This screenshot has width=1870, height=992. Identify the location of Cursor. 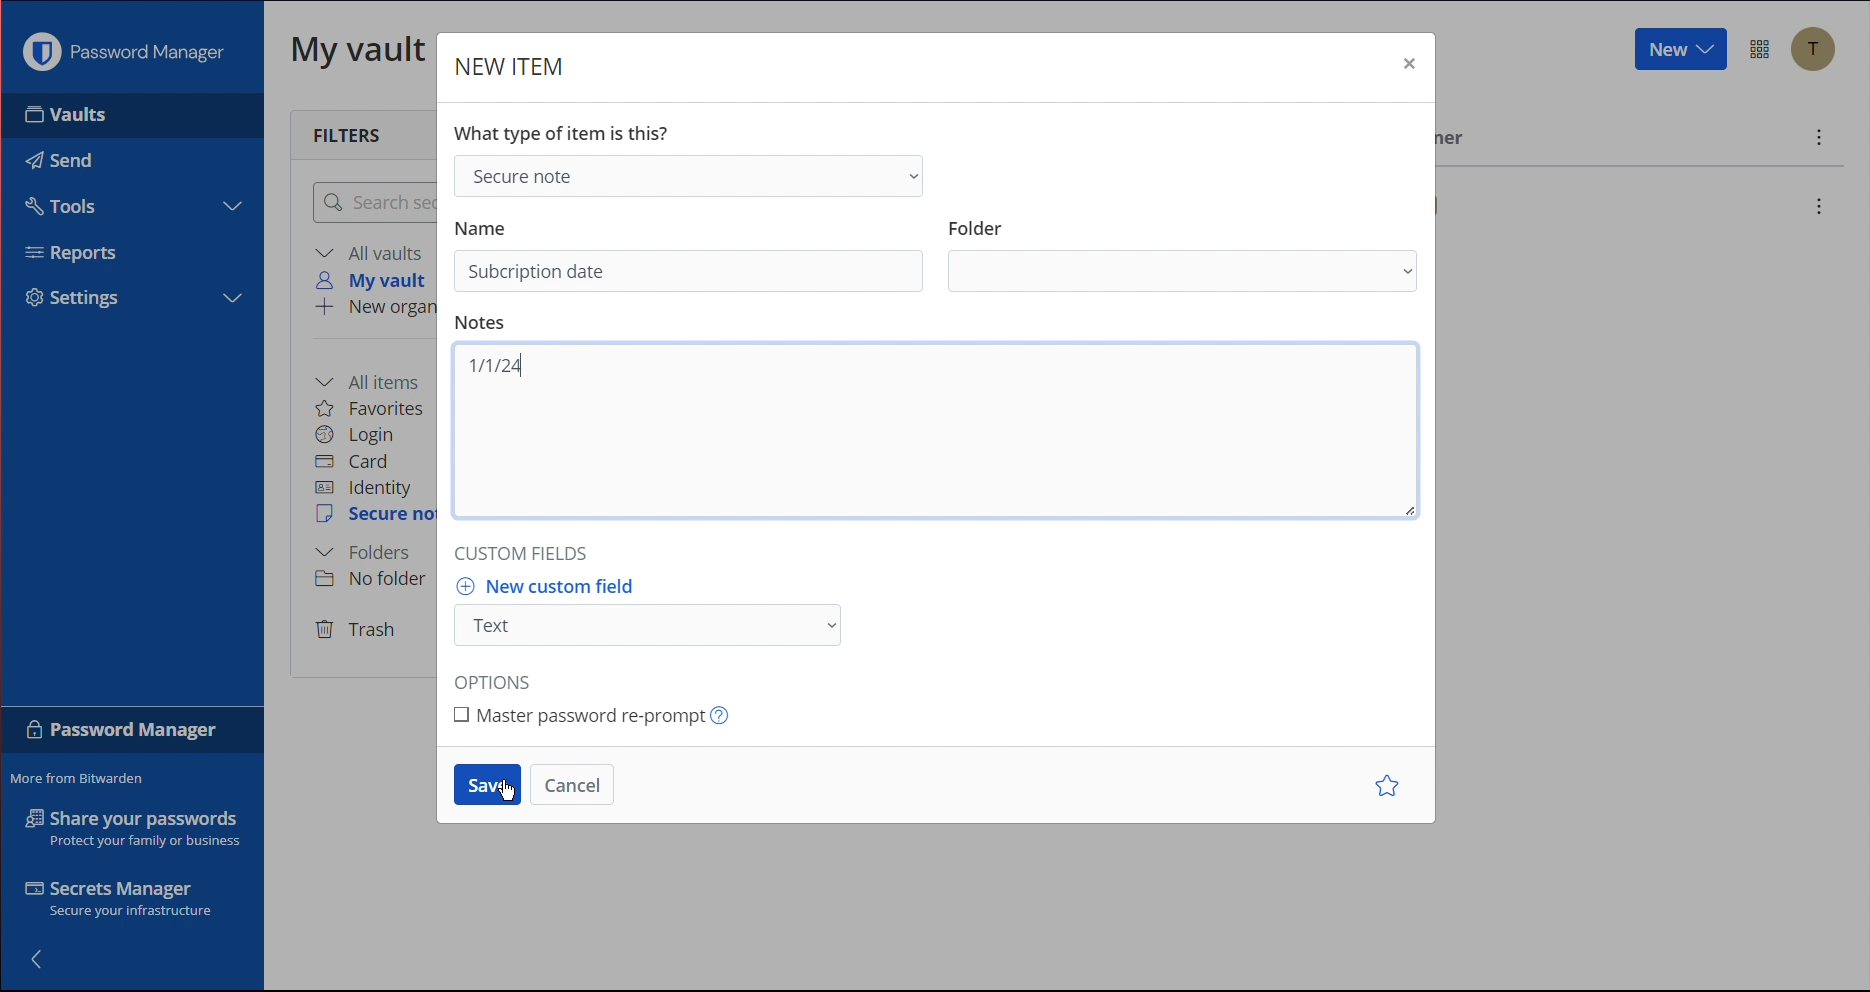
(512, 793).